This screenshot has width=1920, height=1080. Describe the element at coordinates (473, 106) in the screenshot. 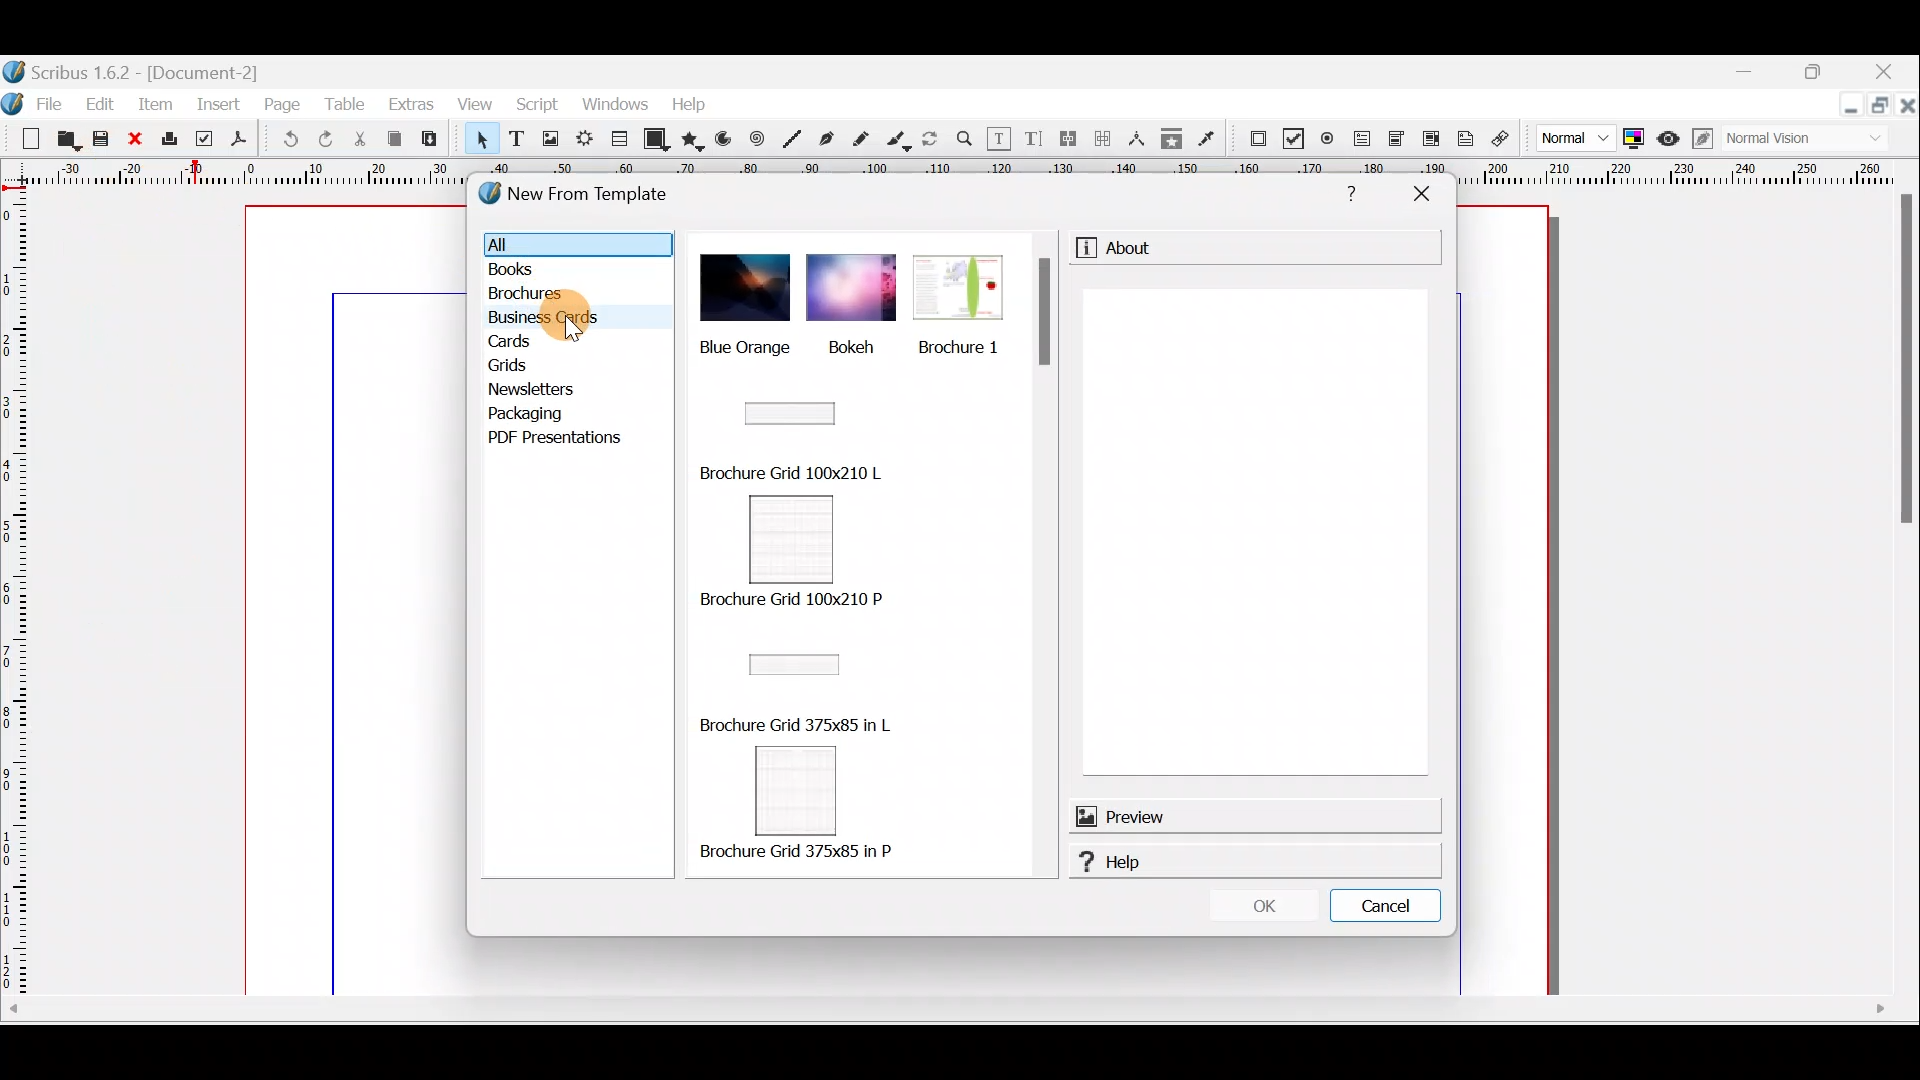

I see `View` at that location.